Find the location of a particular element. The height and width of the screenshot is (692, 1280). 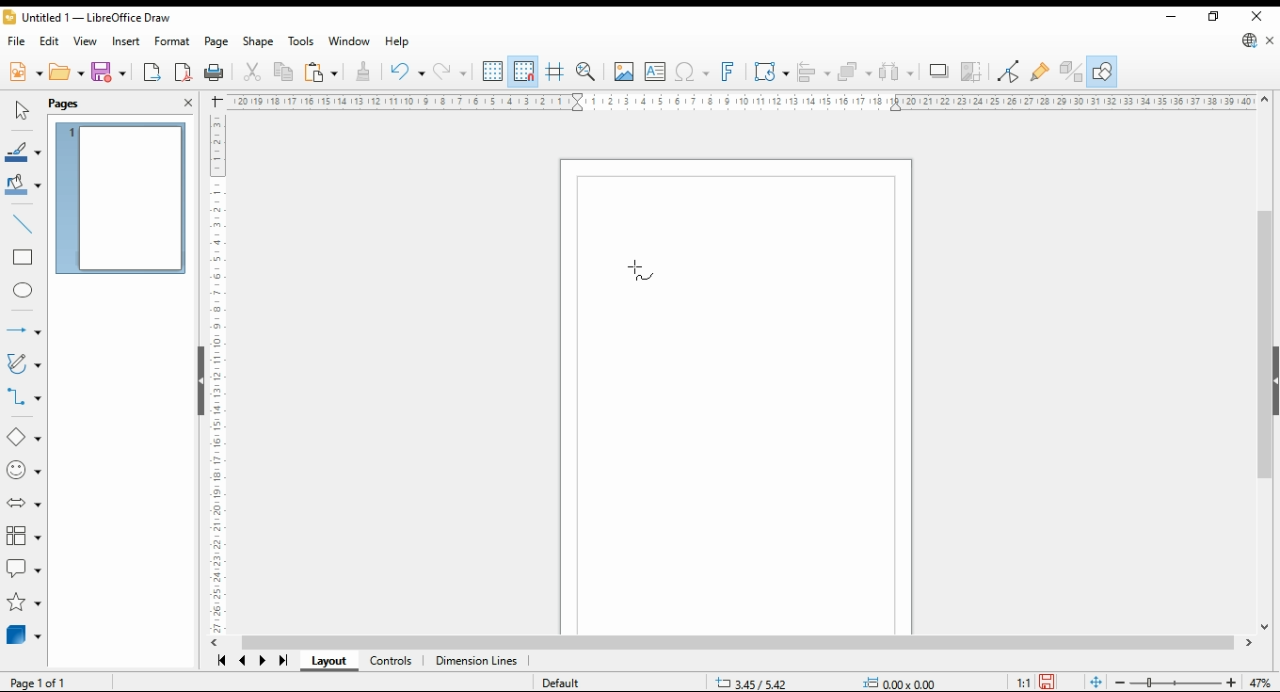

redo is located at coordinates (449, 73).